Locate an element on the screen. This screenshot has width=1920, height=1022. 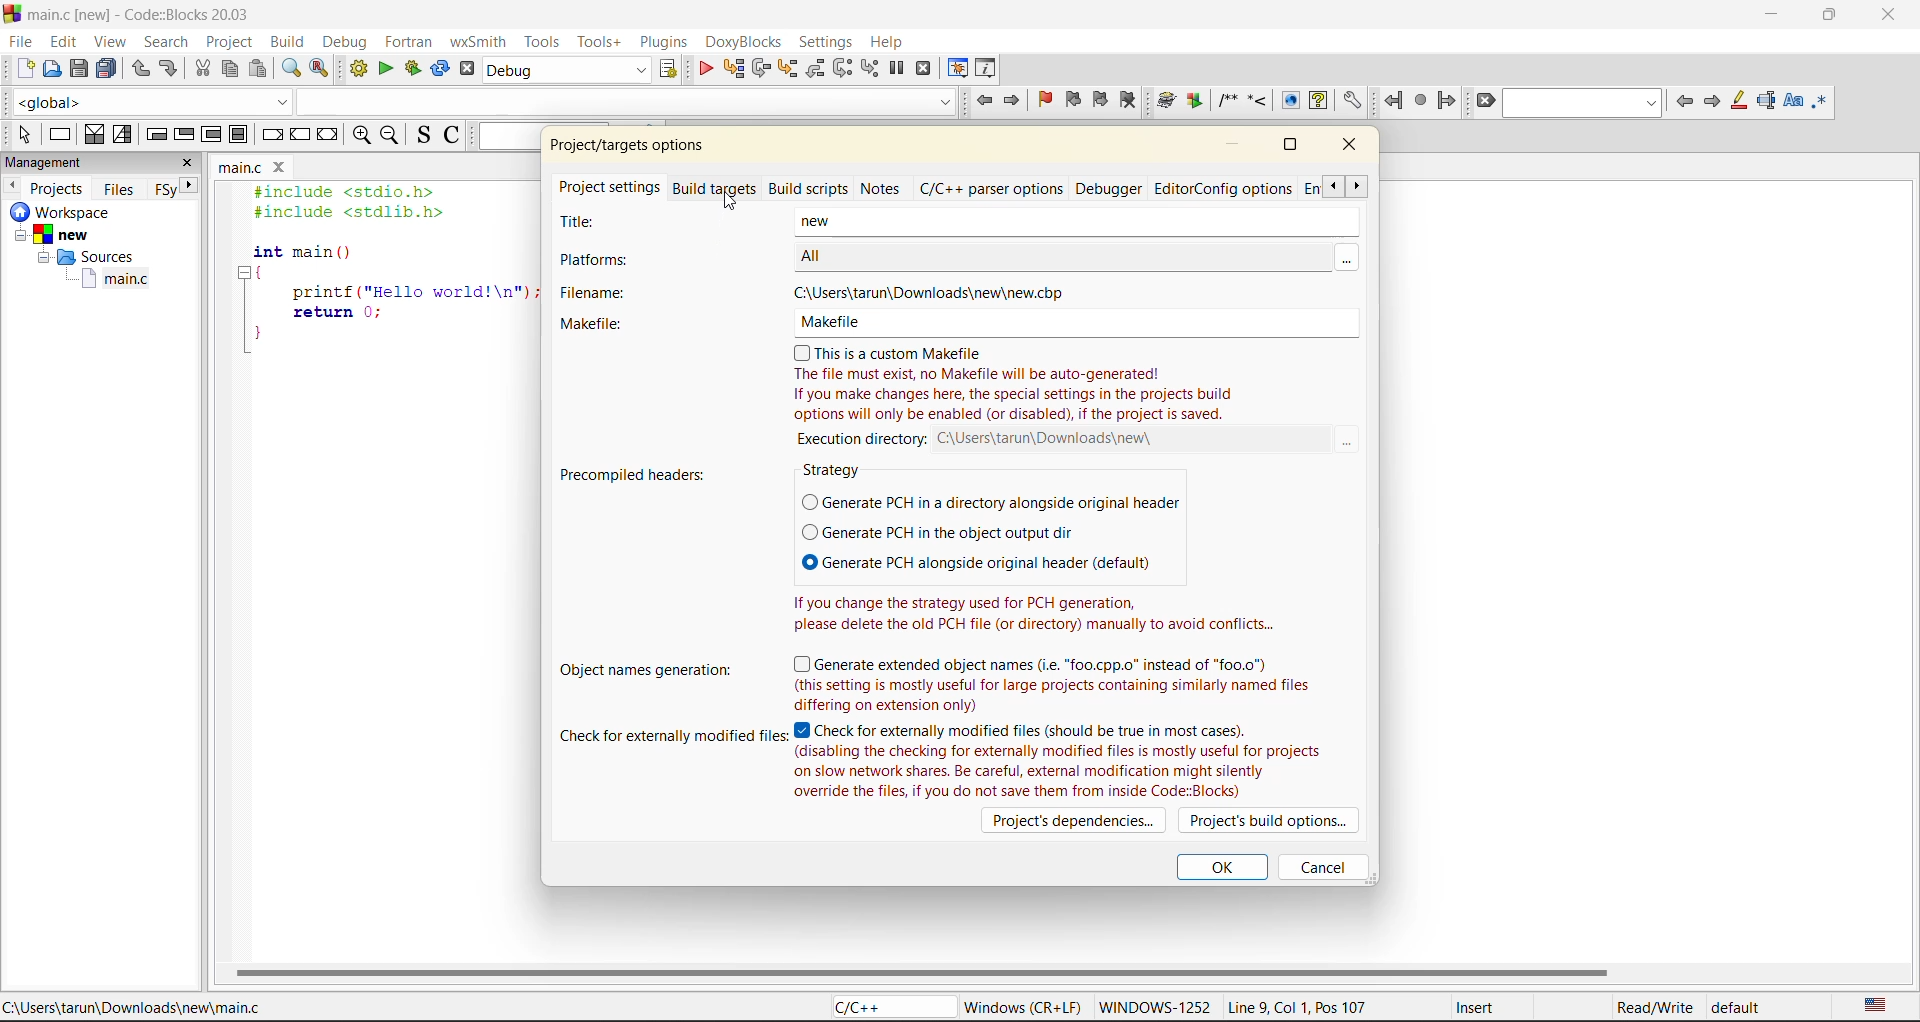
(7) Generate extended object names (i.e. “foo.cpp.o” instead of “f00.0") is located at coordinates (1059, 658).